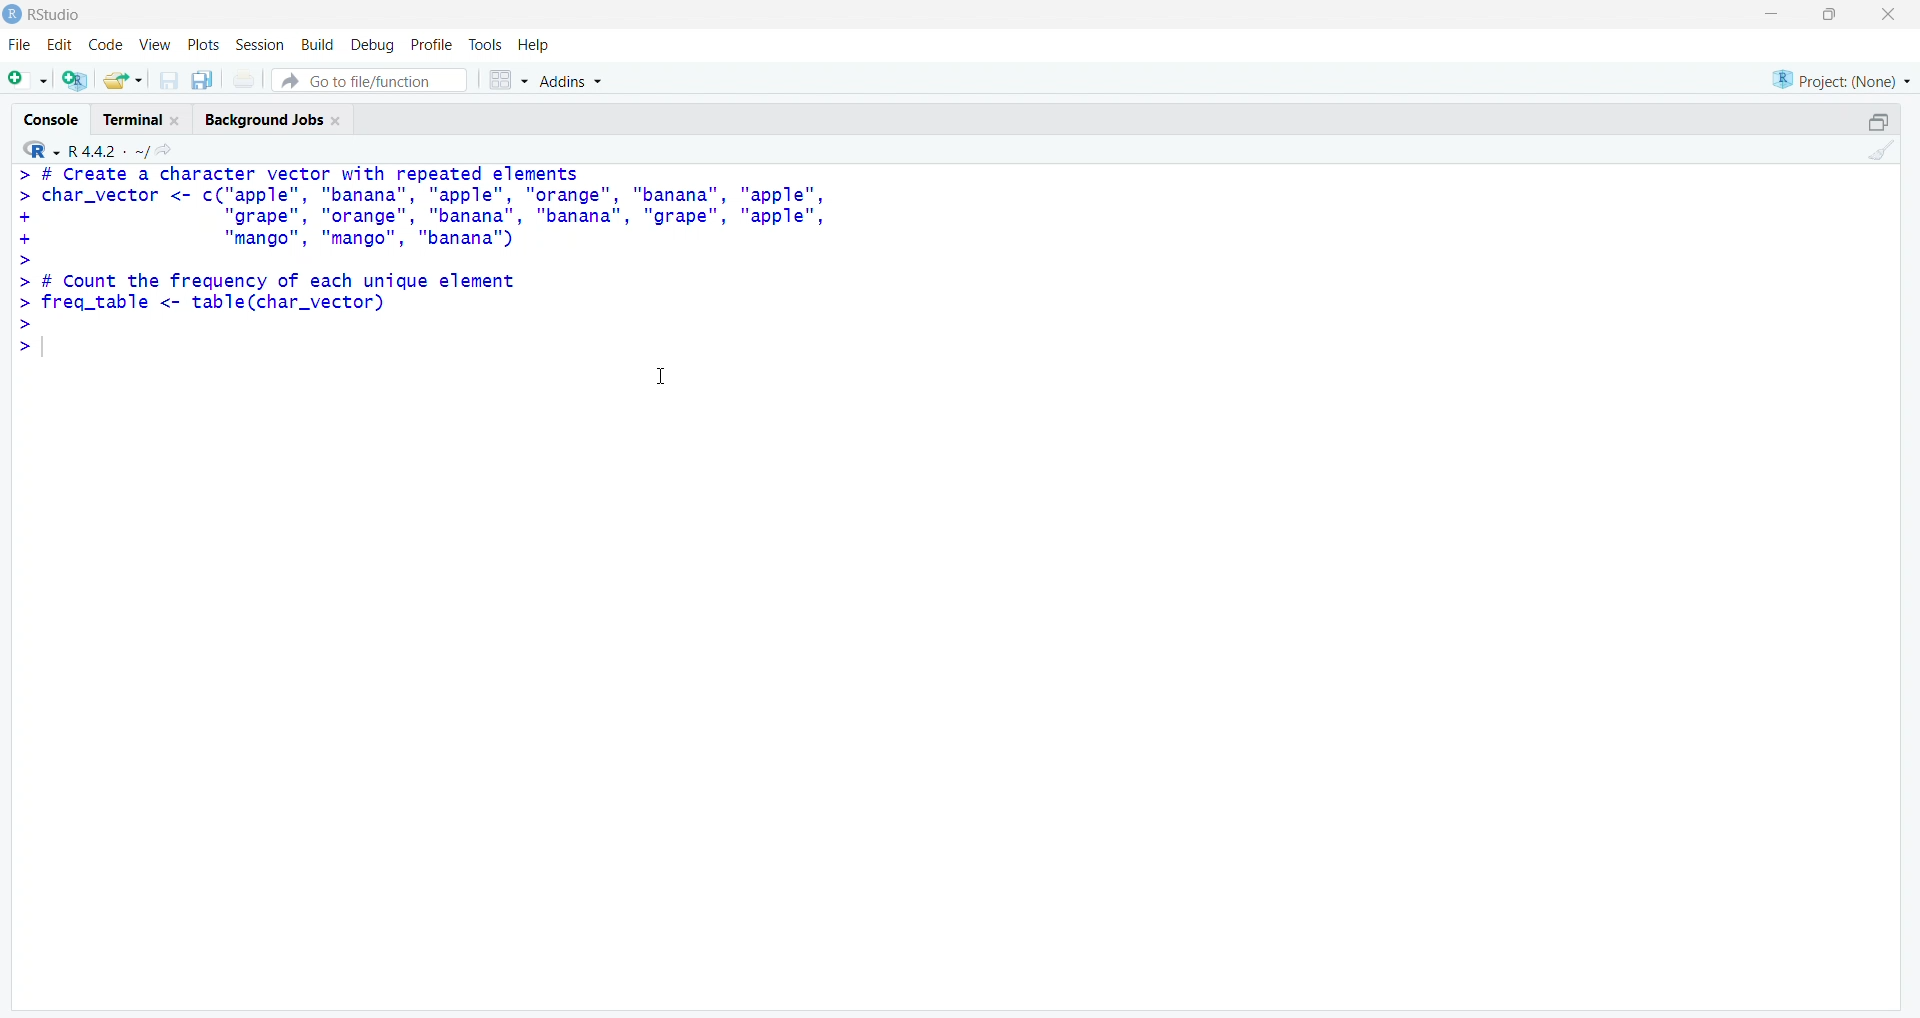 The height and width of the screenshot is (1018, 1920). What do you see at coordinates (18, 44) in the screenshot?
I see `File` at bounding box center [18, 44].